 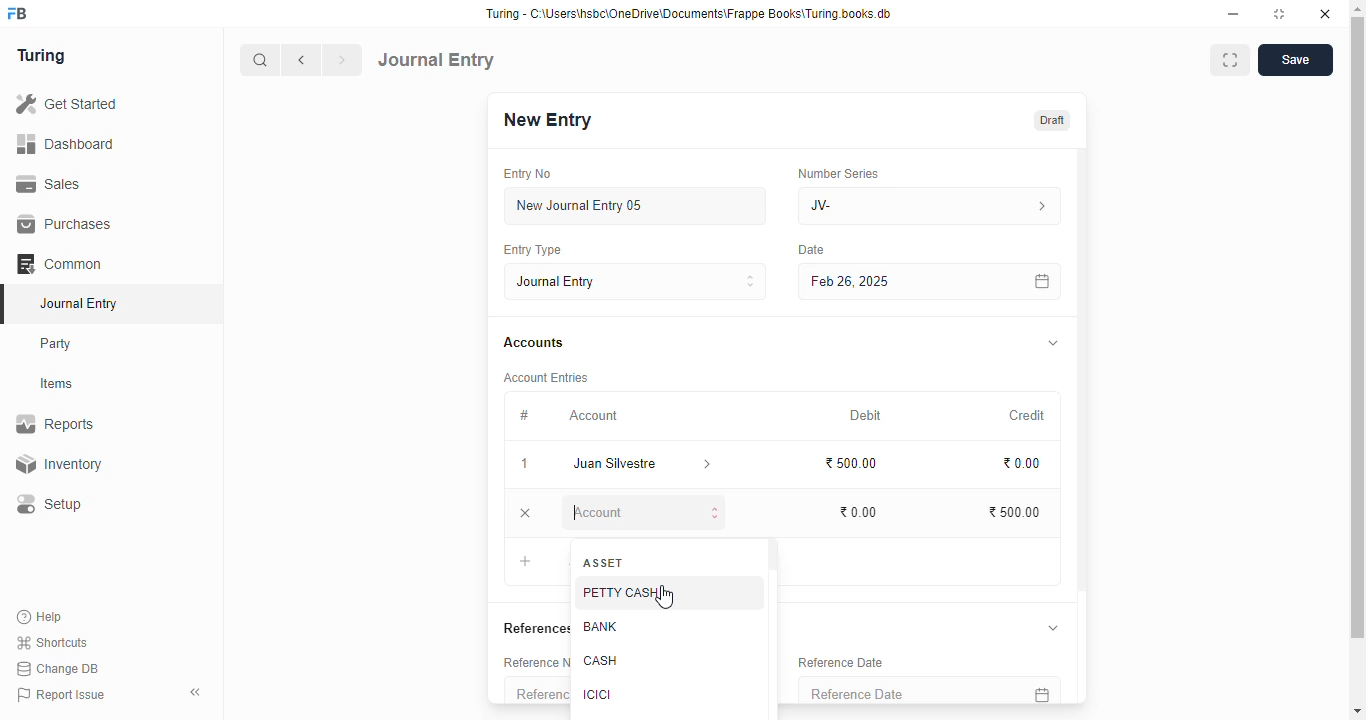 What do you see at coordinates (41, 616) in the screenshot?
I see `help` at bounding box center [41, 616].